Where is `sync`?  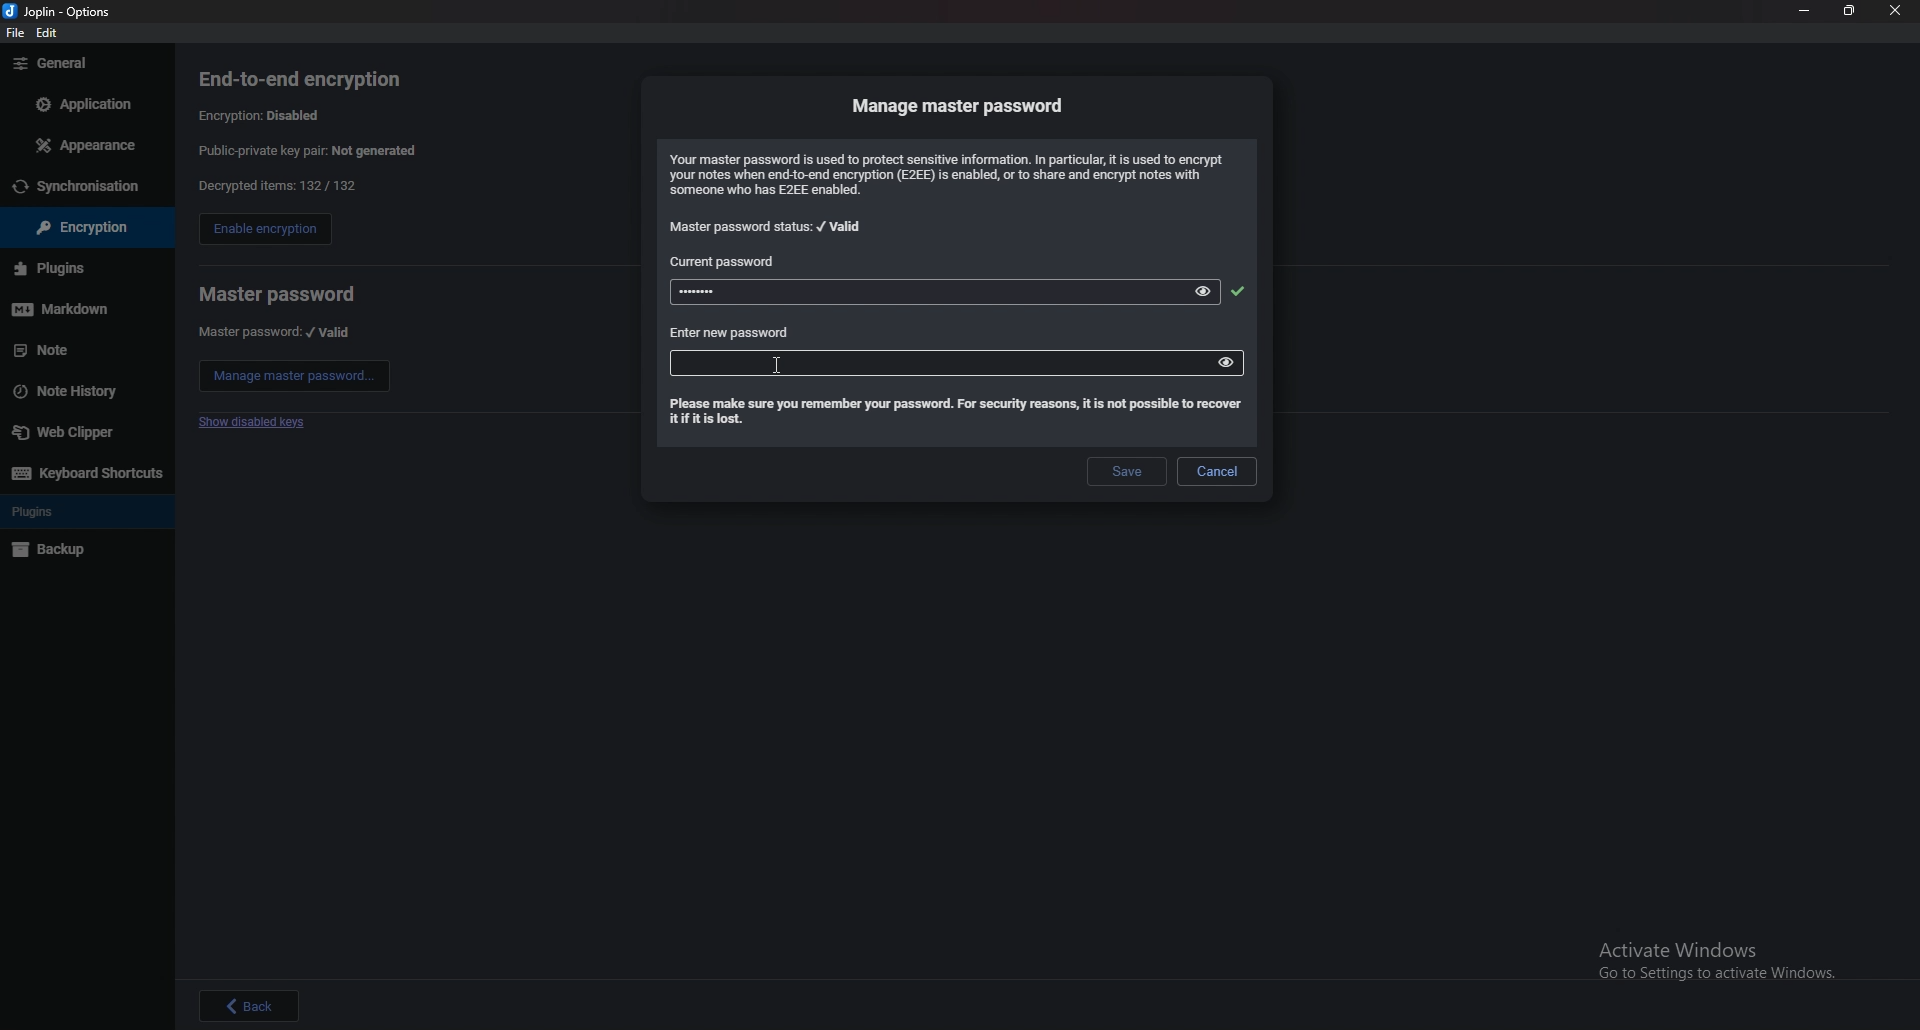
sync is located at coordinates (85, 187).